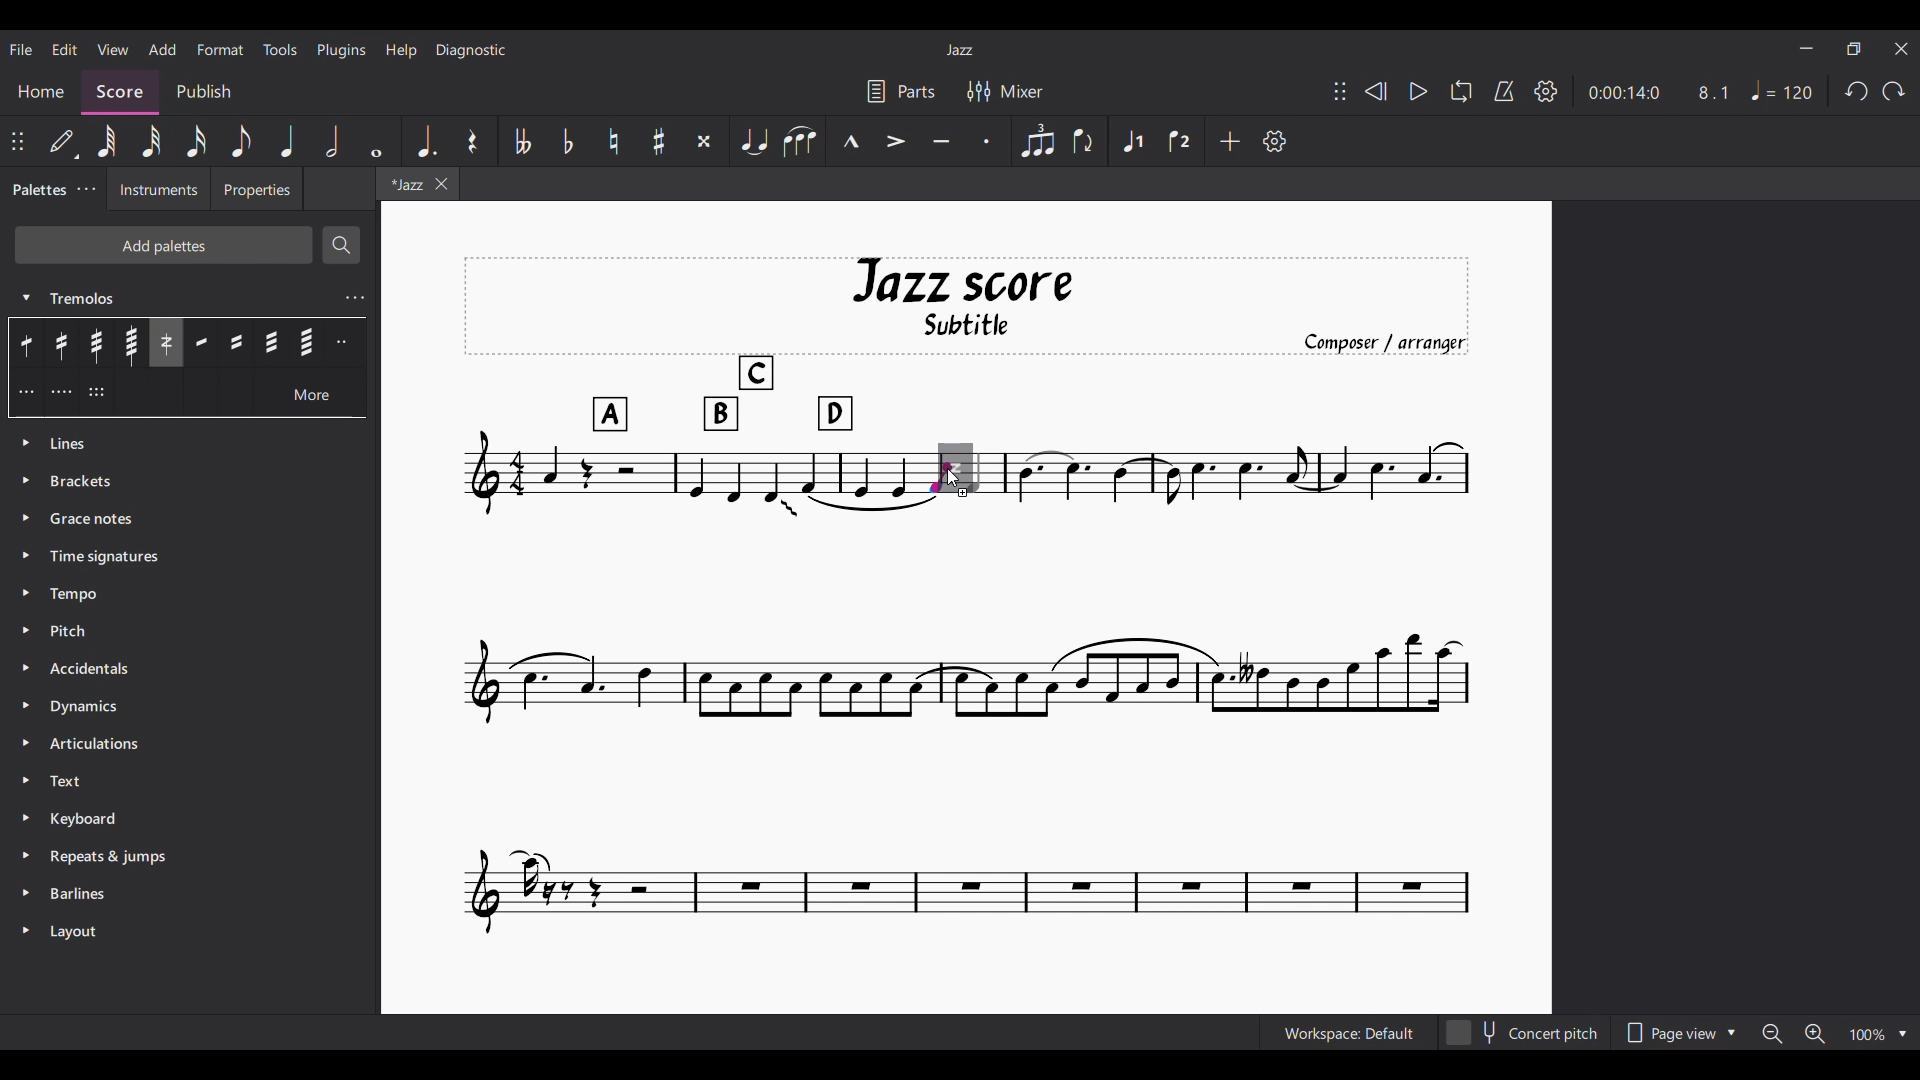  Describe the element at coordinates (1546, 91) in the screenshot. I see `Settings` at that location.